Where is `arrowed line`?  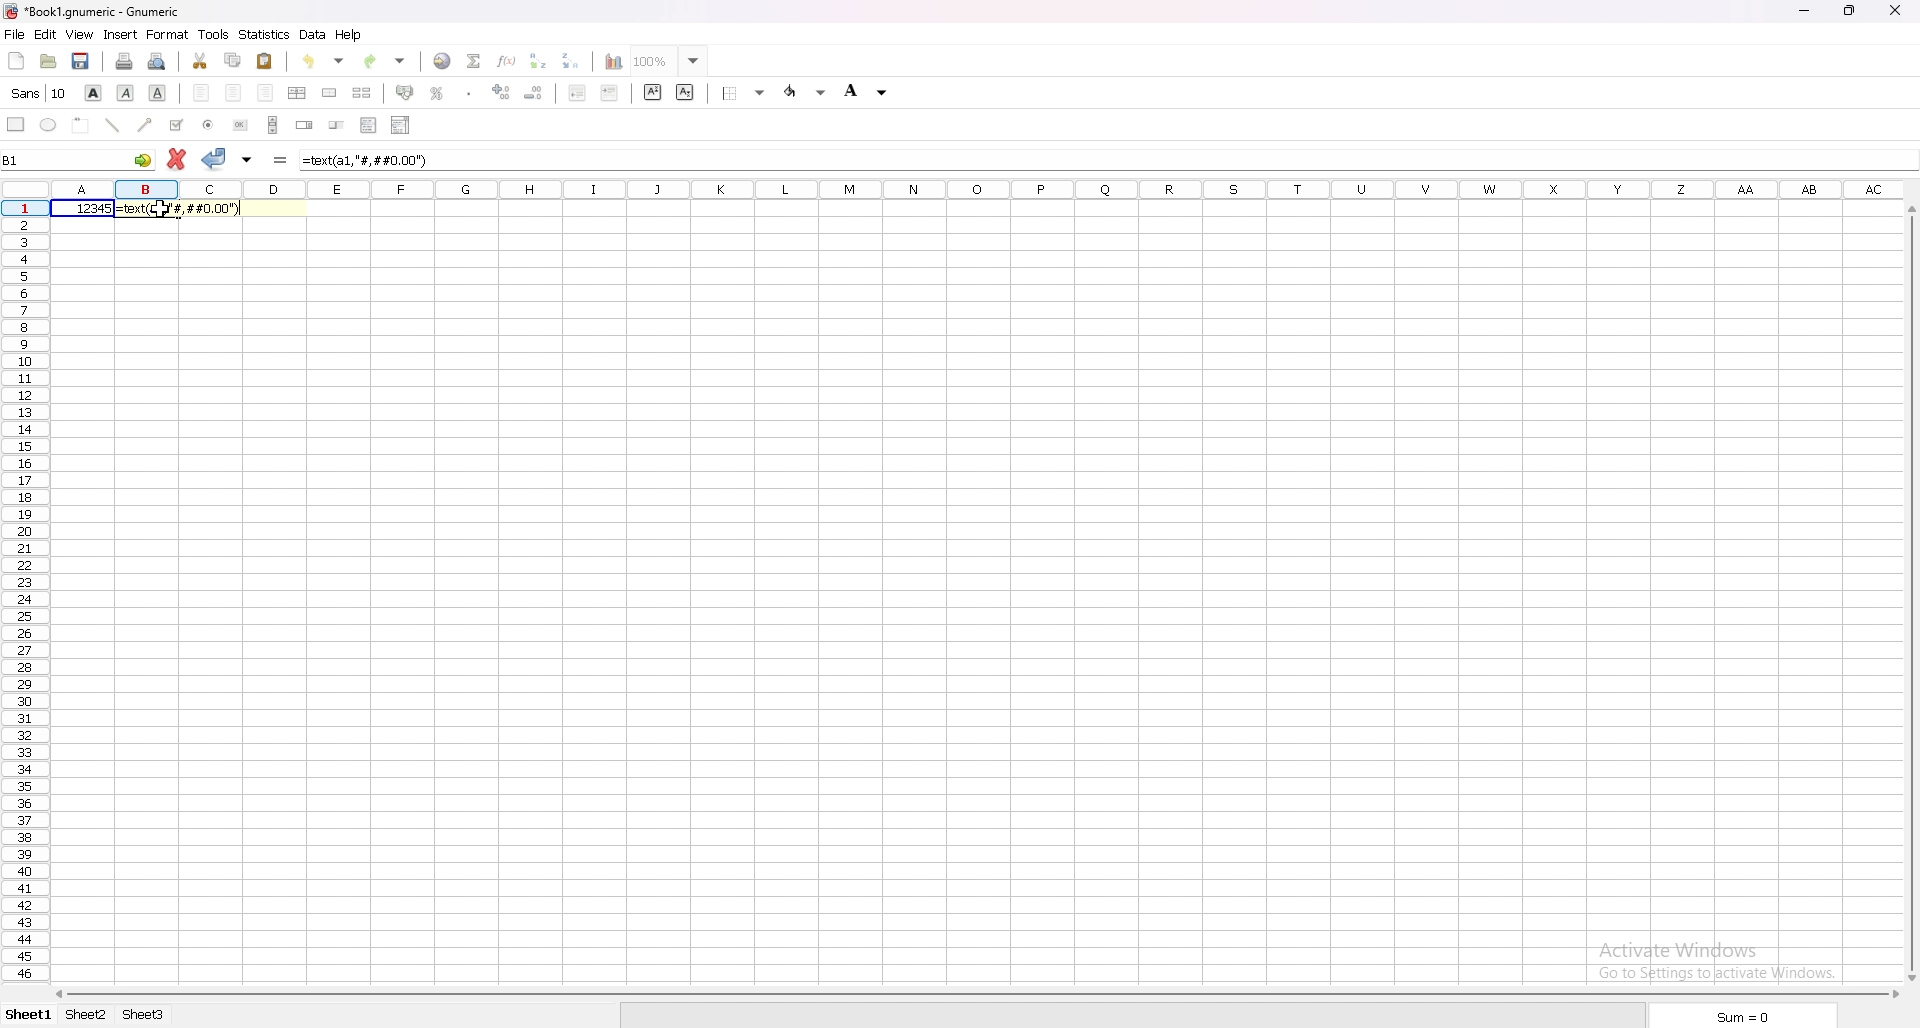
arrowed line is located at coordinates (147, 124).